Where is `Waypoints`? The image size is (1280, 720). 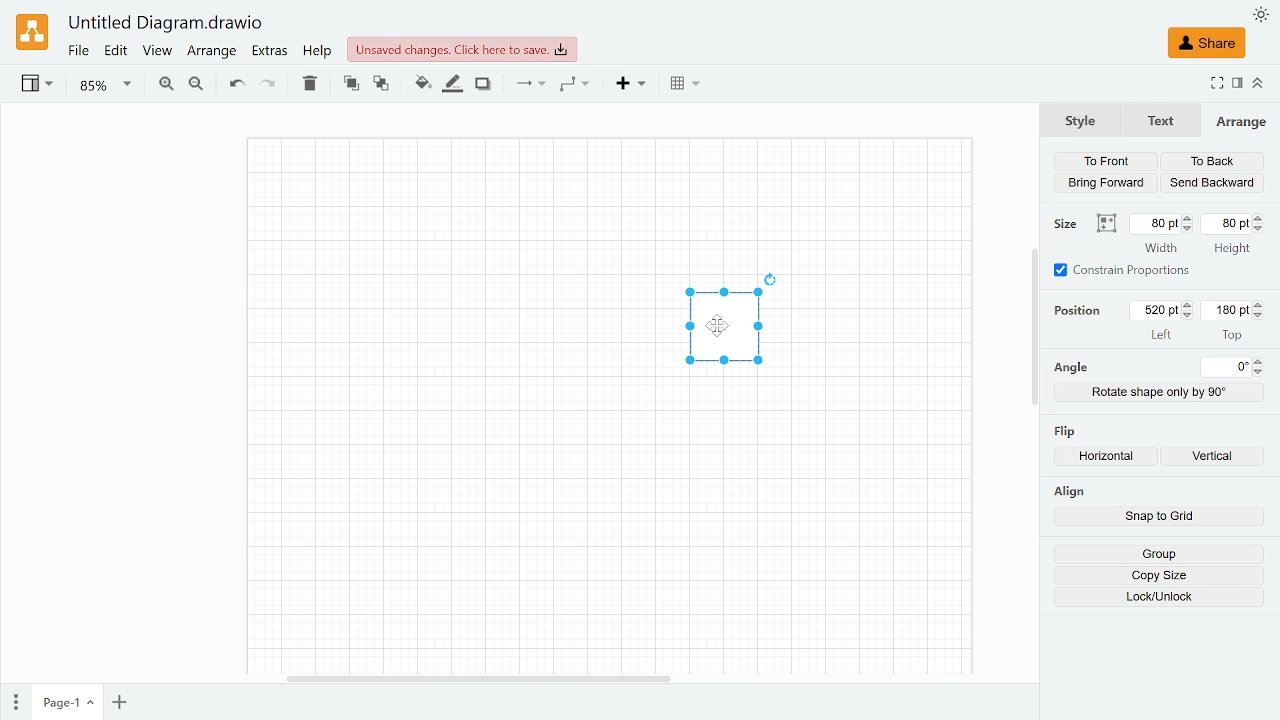
Waypoints is located at coordinates (575, 85).